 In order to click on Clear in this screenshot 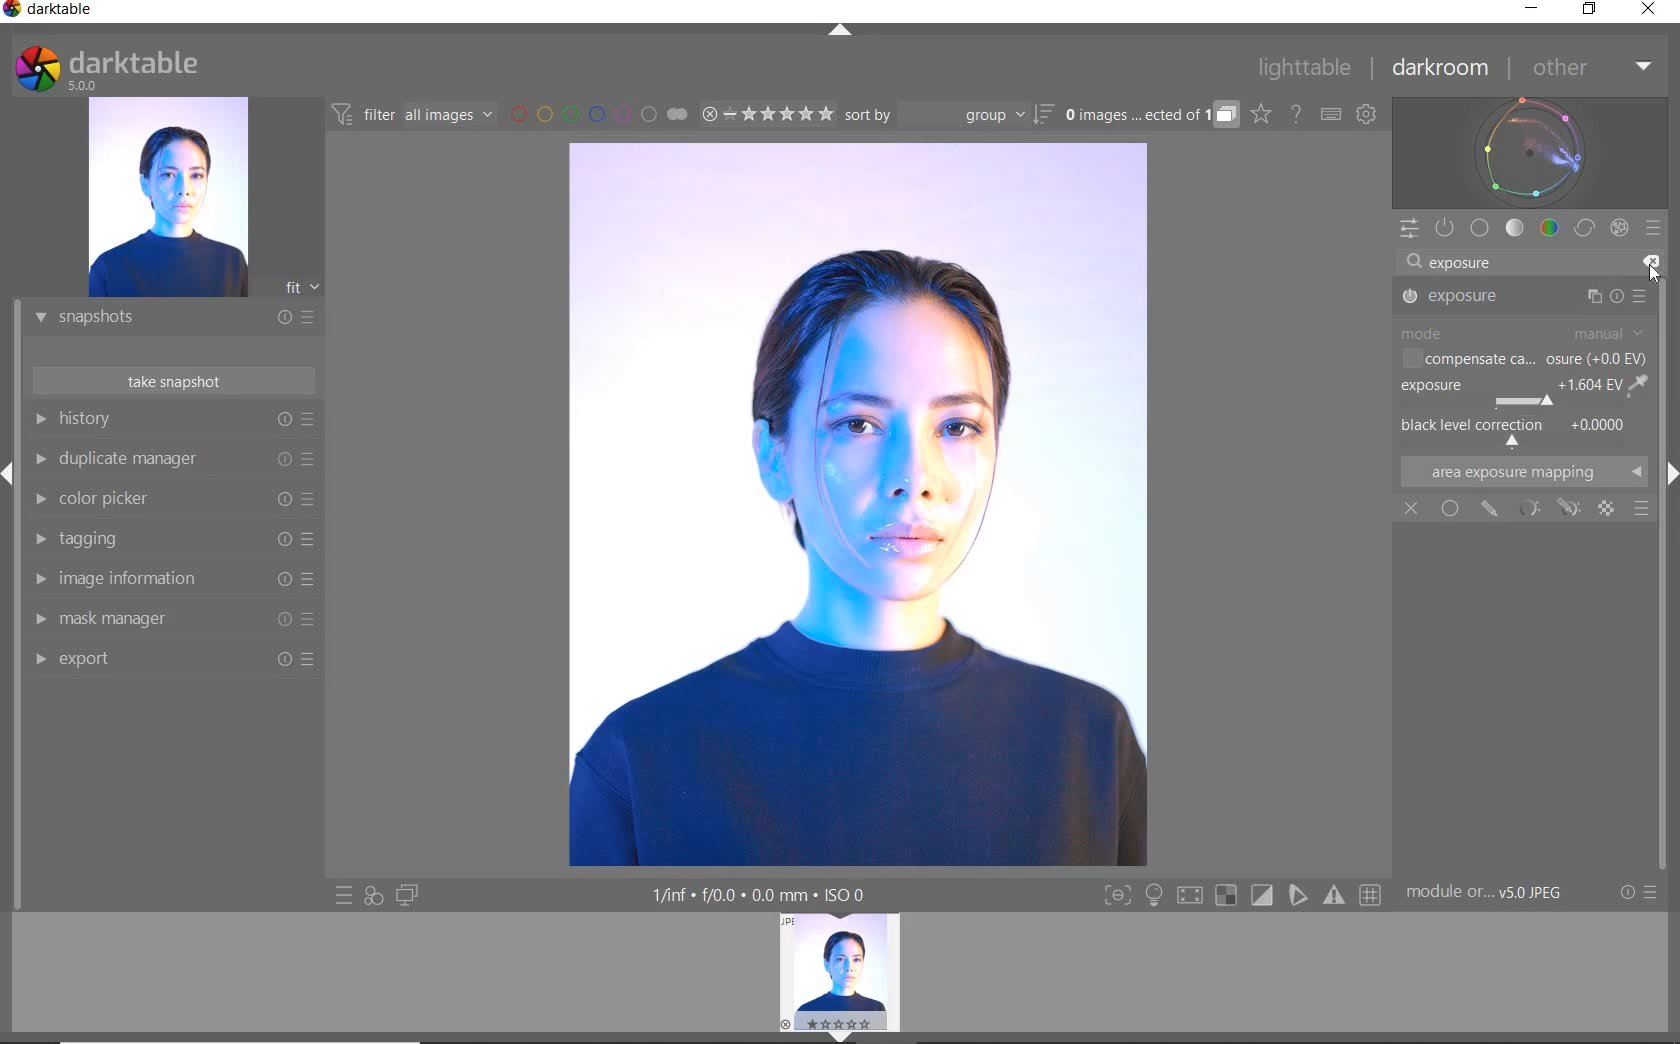, I will do `click(1648, 261)`.